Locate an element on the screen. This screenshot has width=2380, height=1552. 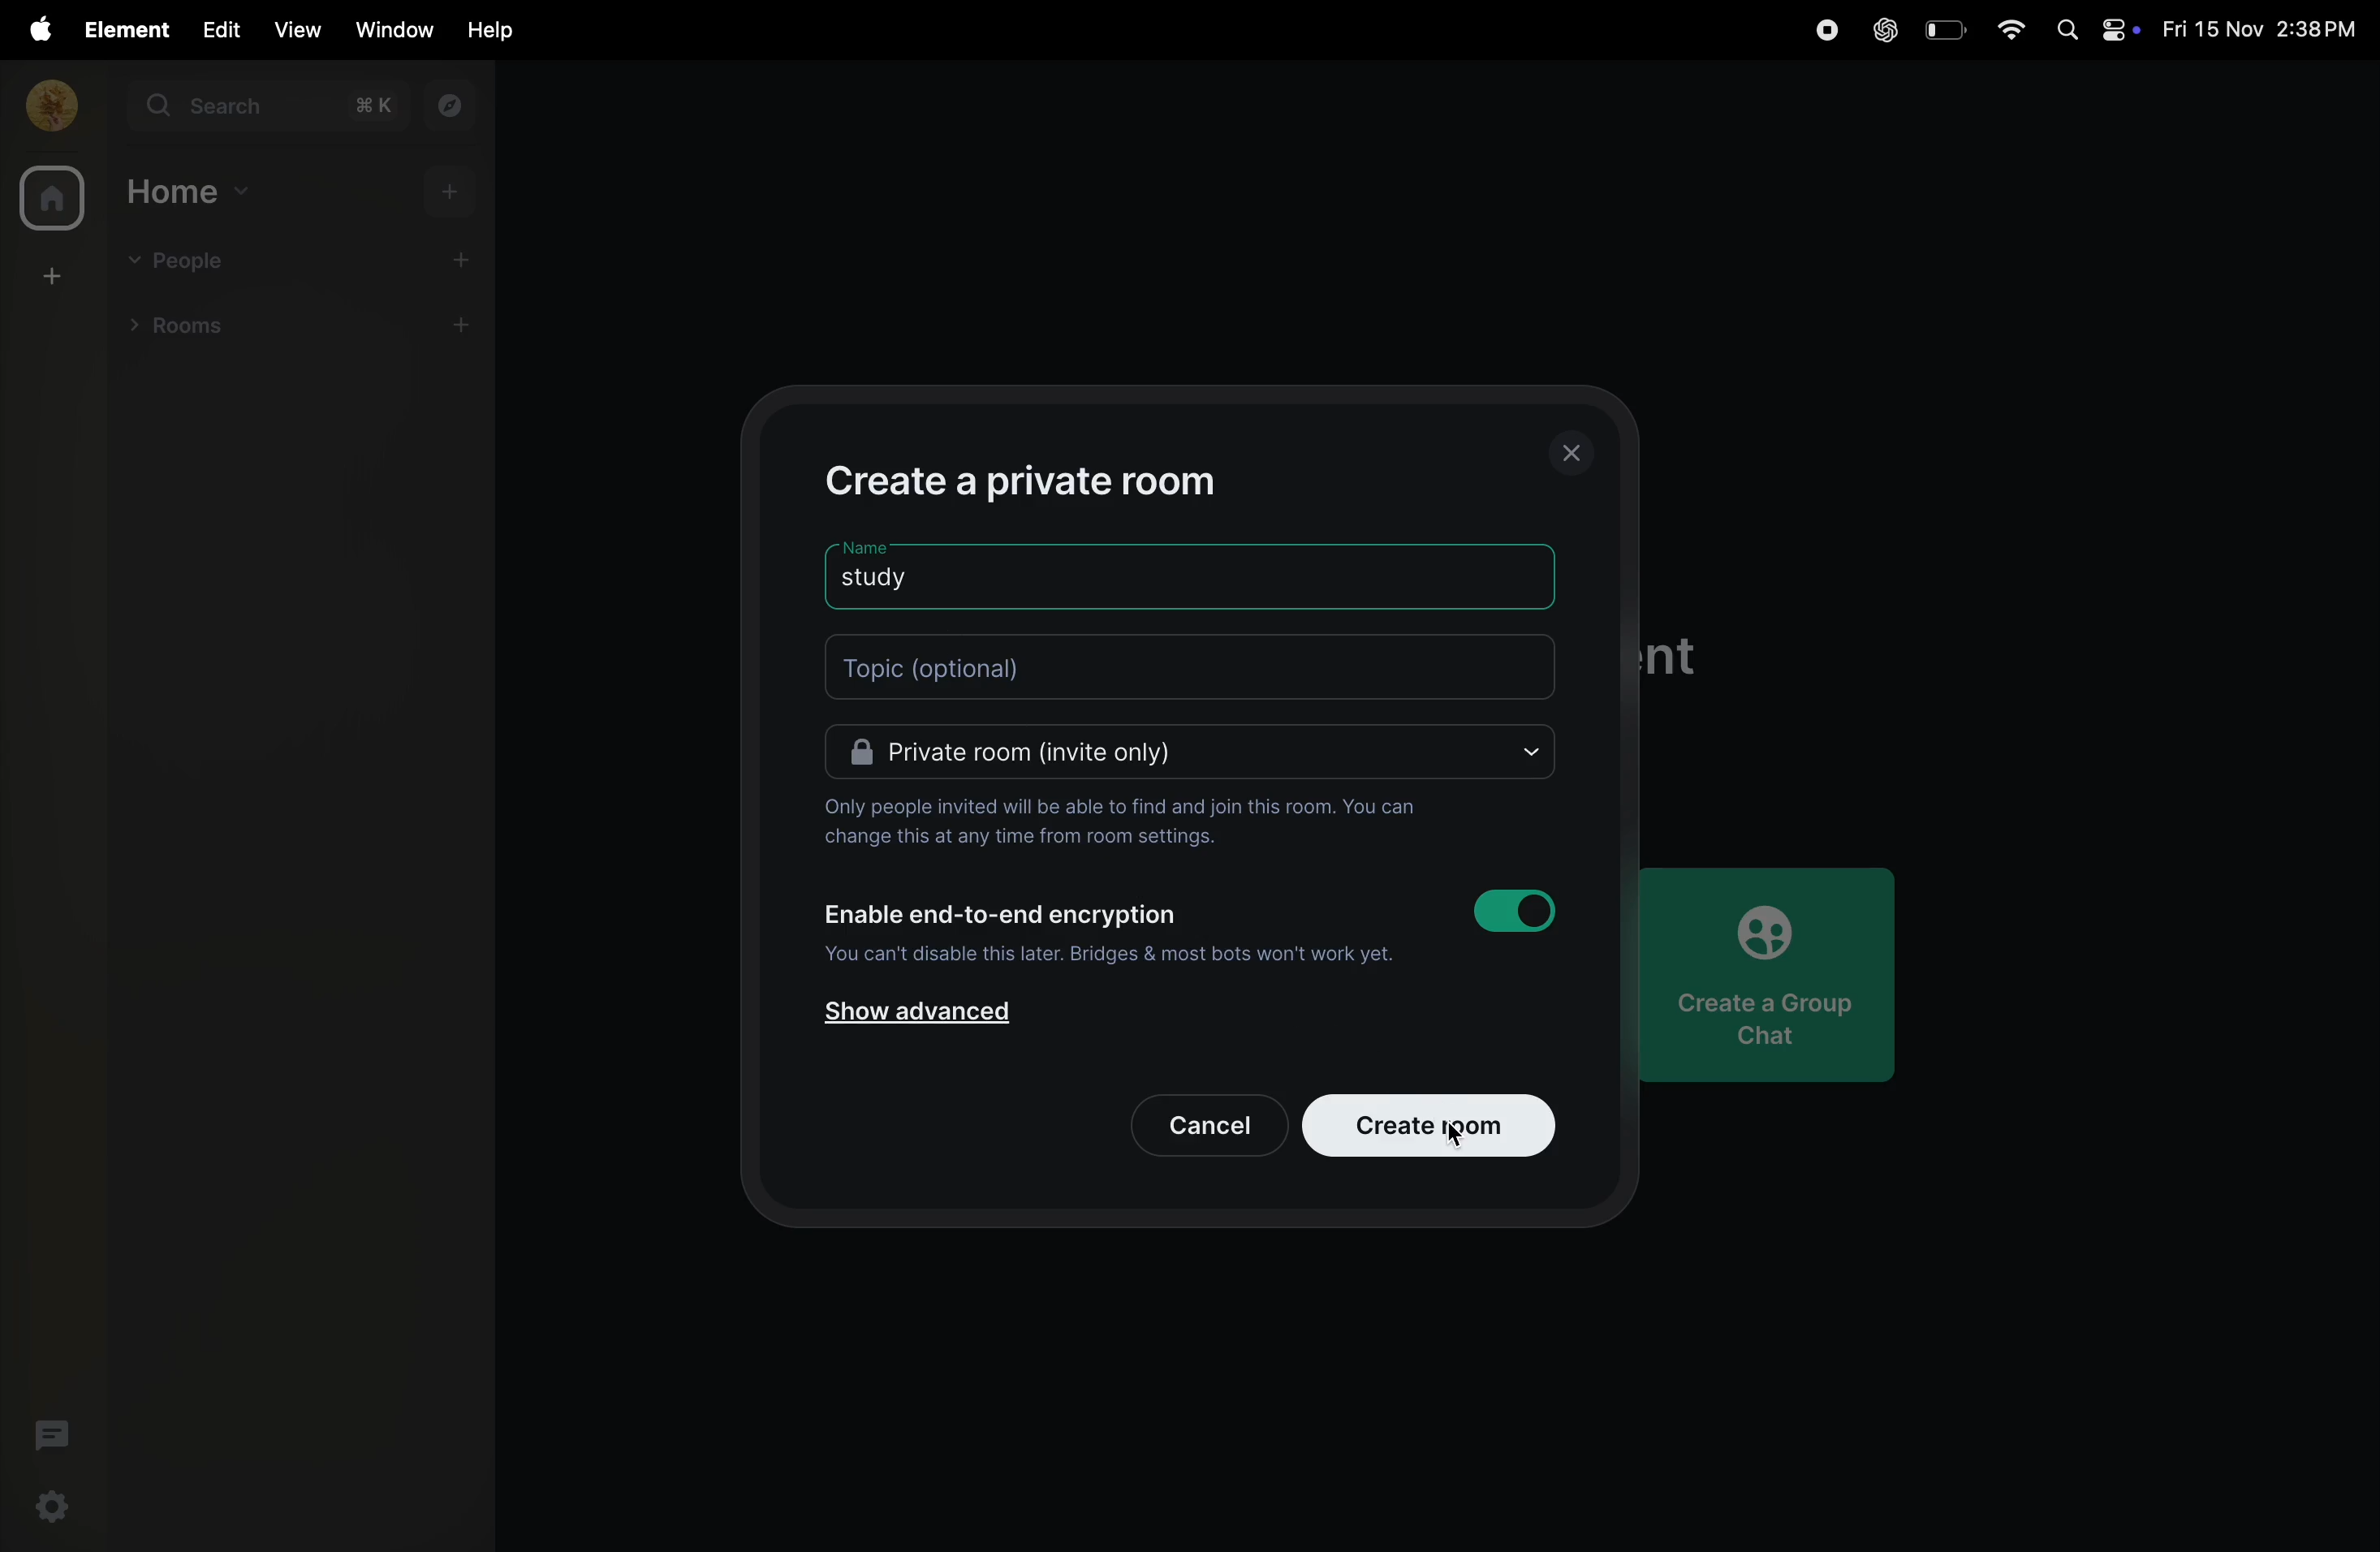
battery is located at coordinates (1942, 29).